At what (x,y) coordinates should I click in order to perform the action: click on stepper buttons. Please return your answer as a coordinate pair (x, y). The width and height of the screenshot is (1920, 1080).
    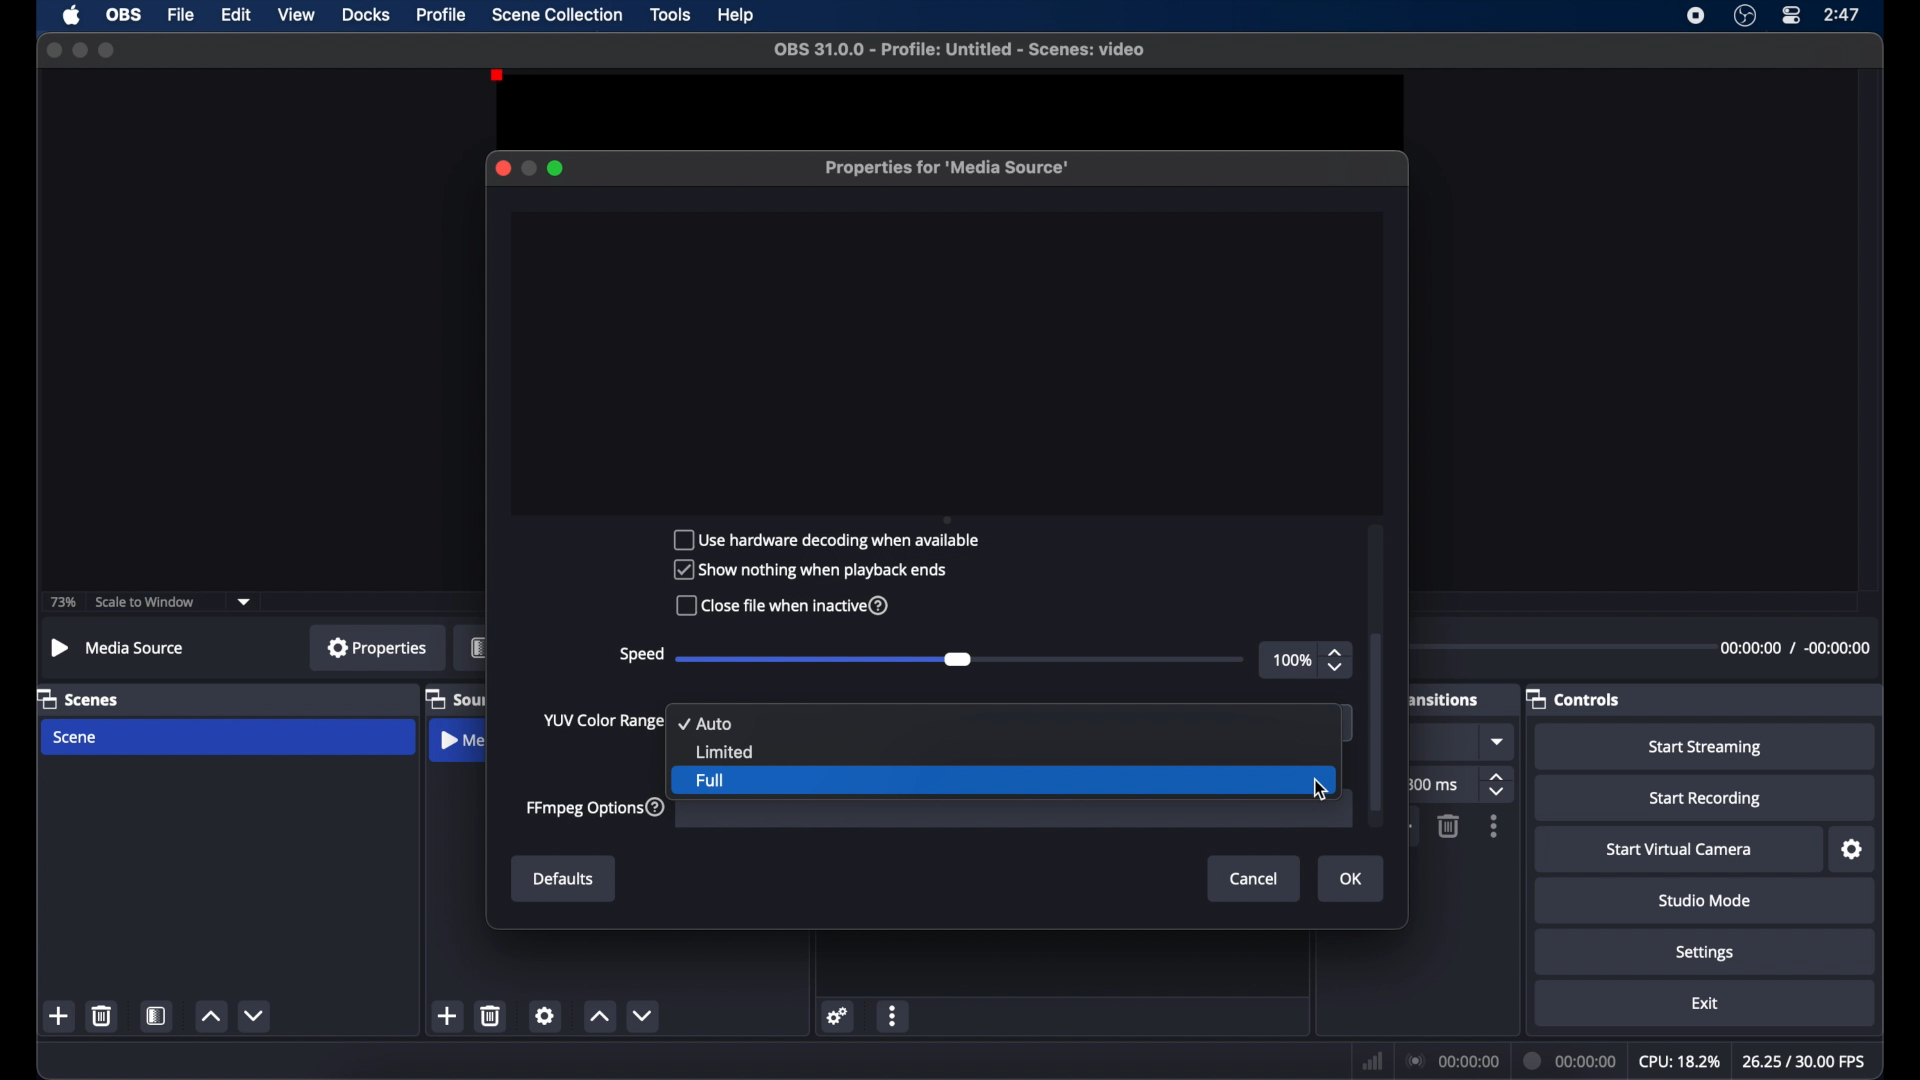
    Looking at the image, I should click on (1499, 784).